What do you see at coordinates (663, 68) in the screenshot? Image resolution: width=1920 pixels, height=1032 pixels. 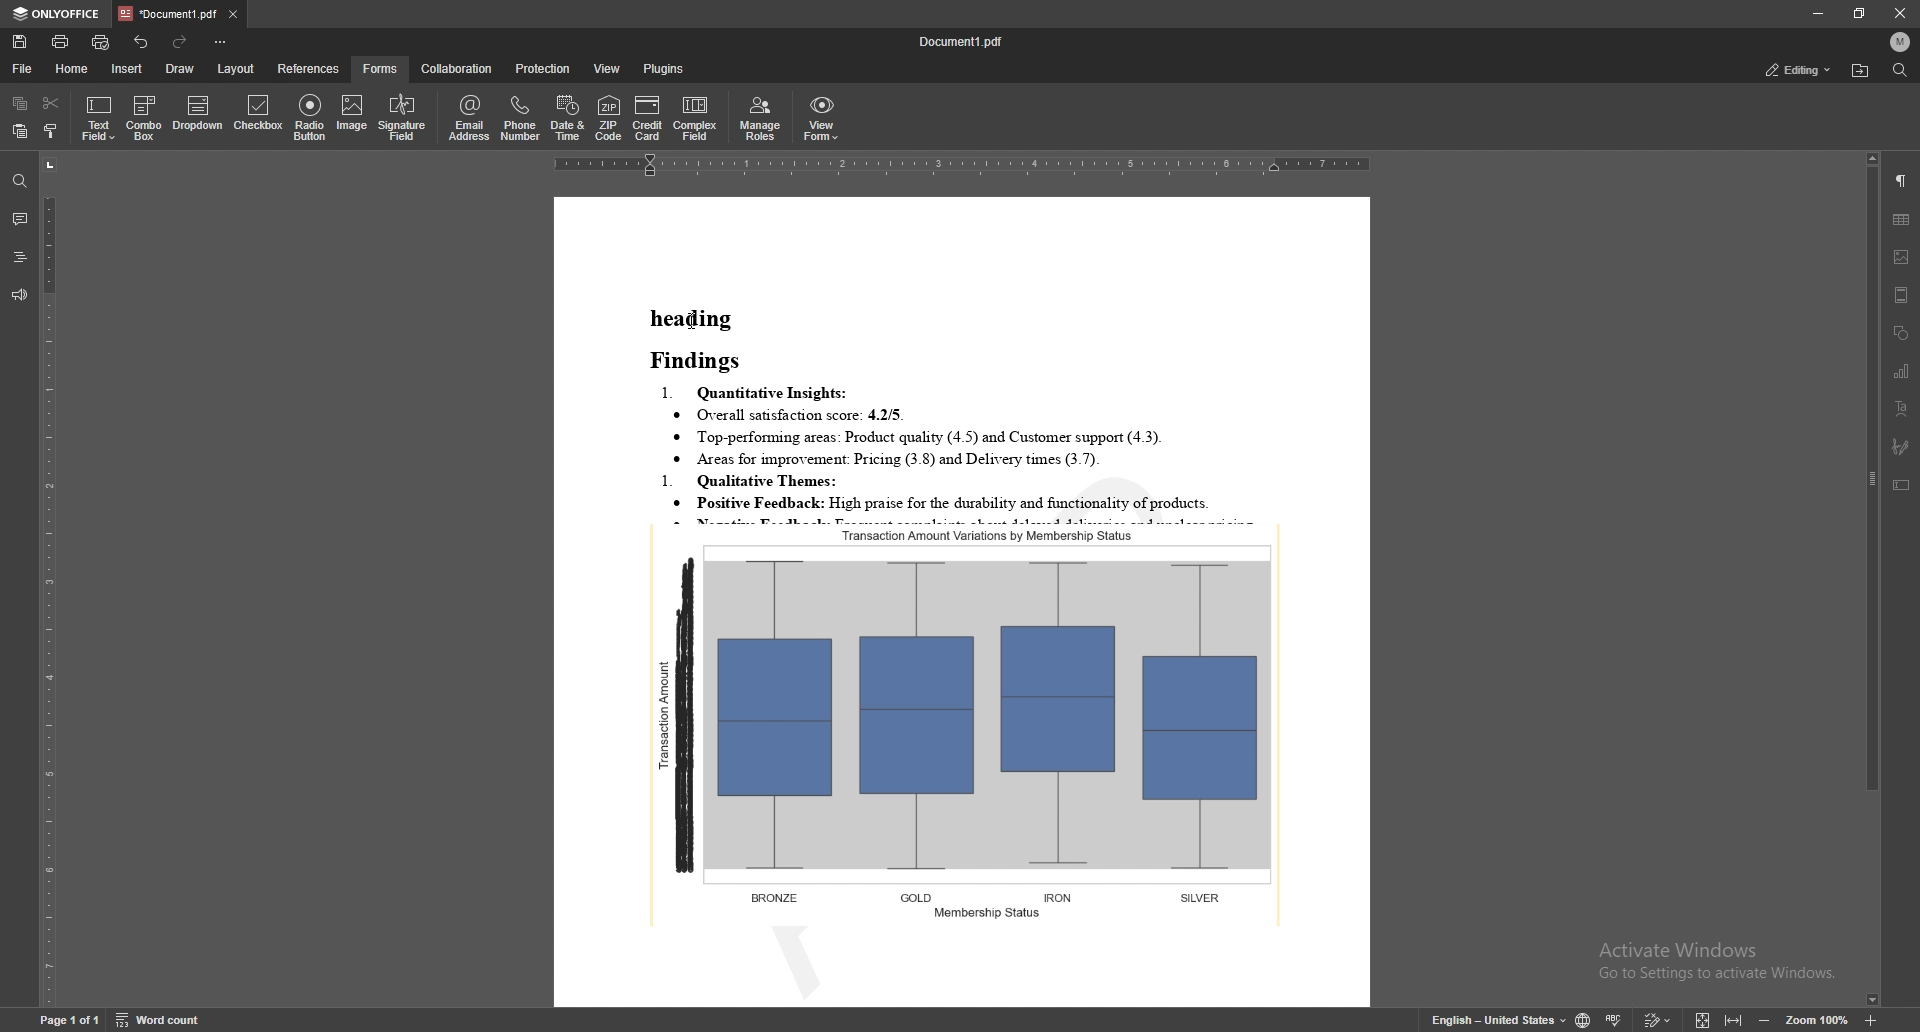 I see `plugins` at bounding box center [663, 68].